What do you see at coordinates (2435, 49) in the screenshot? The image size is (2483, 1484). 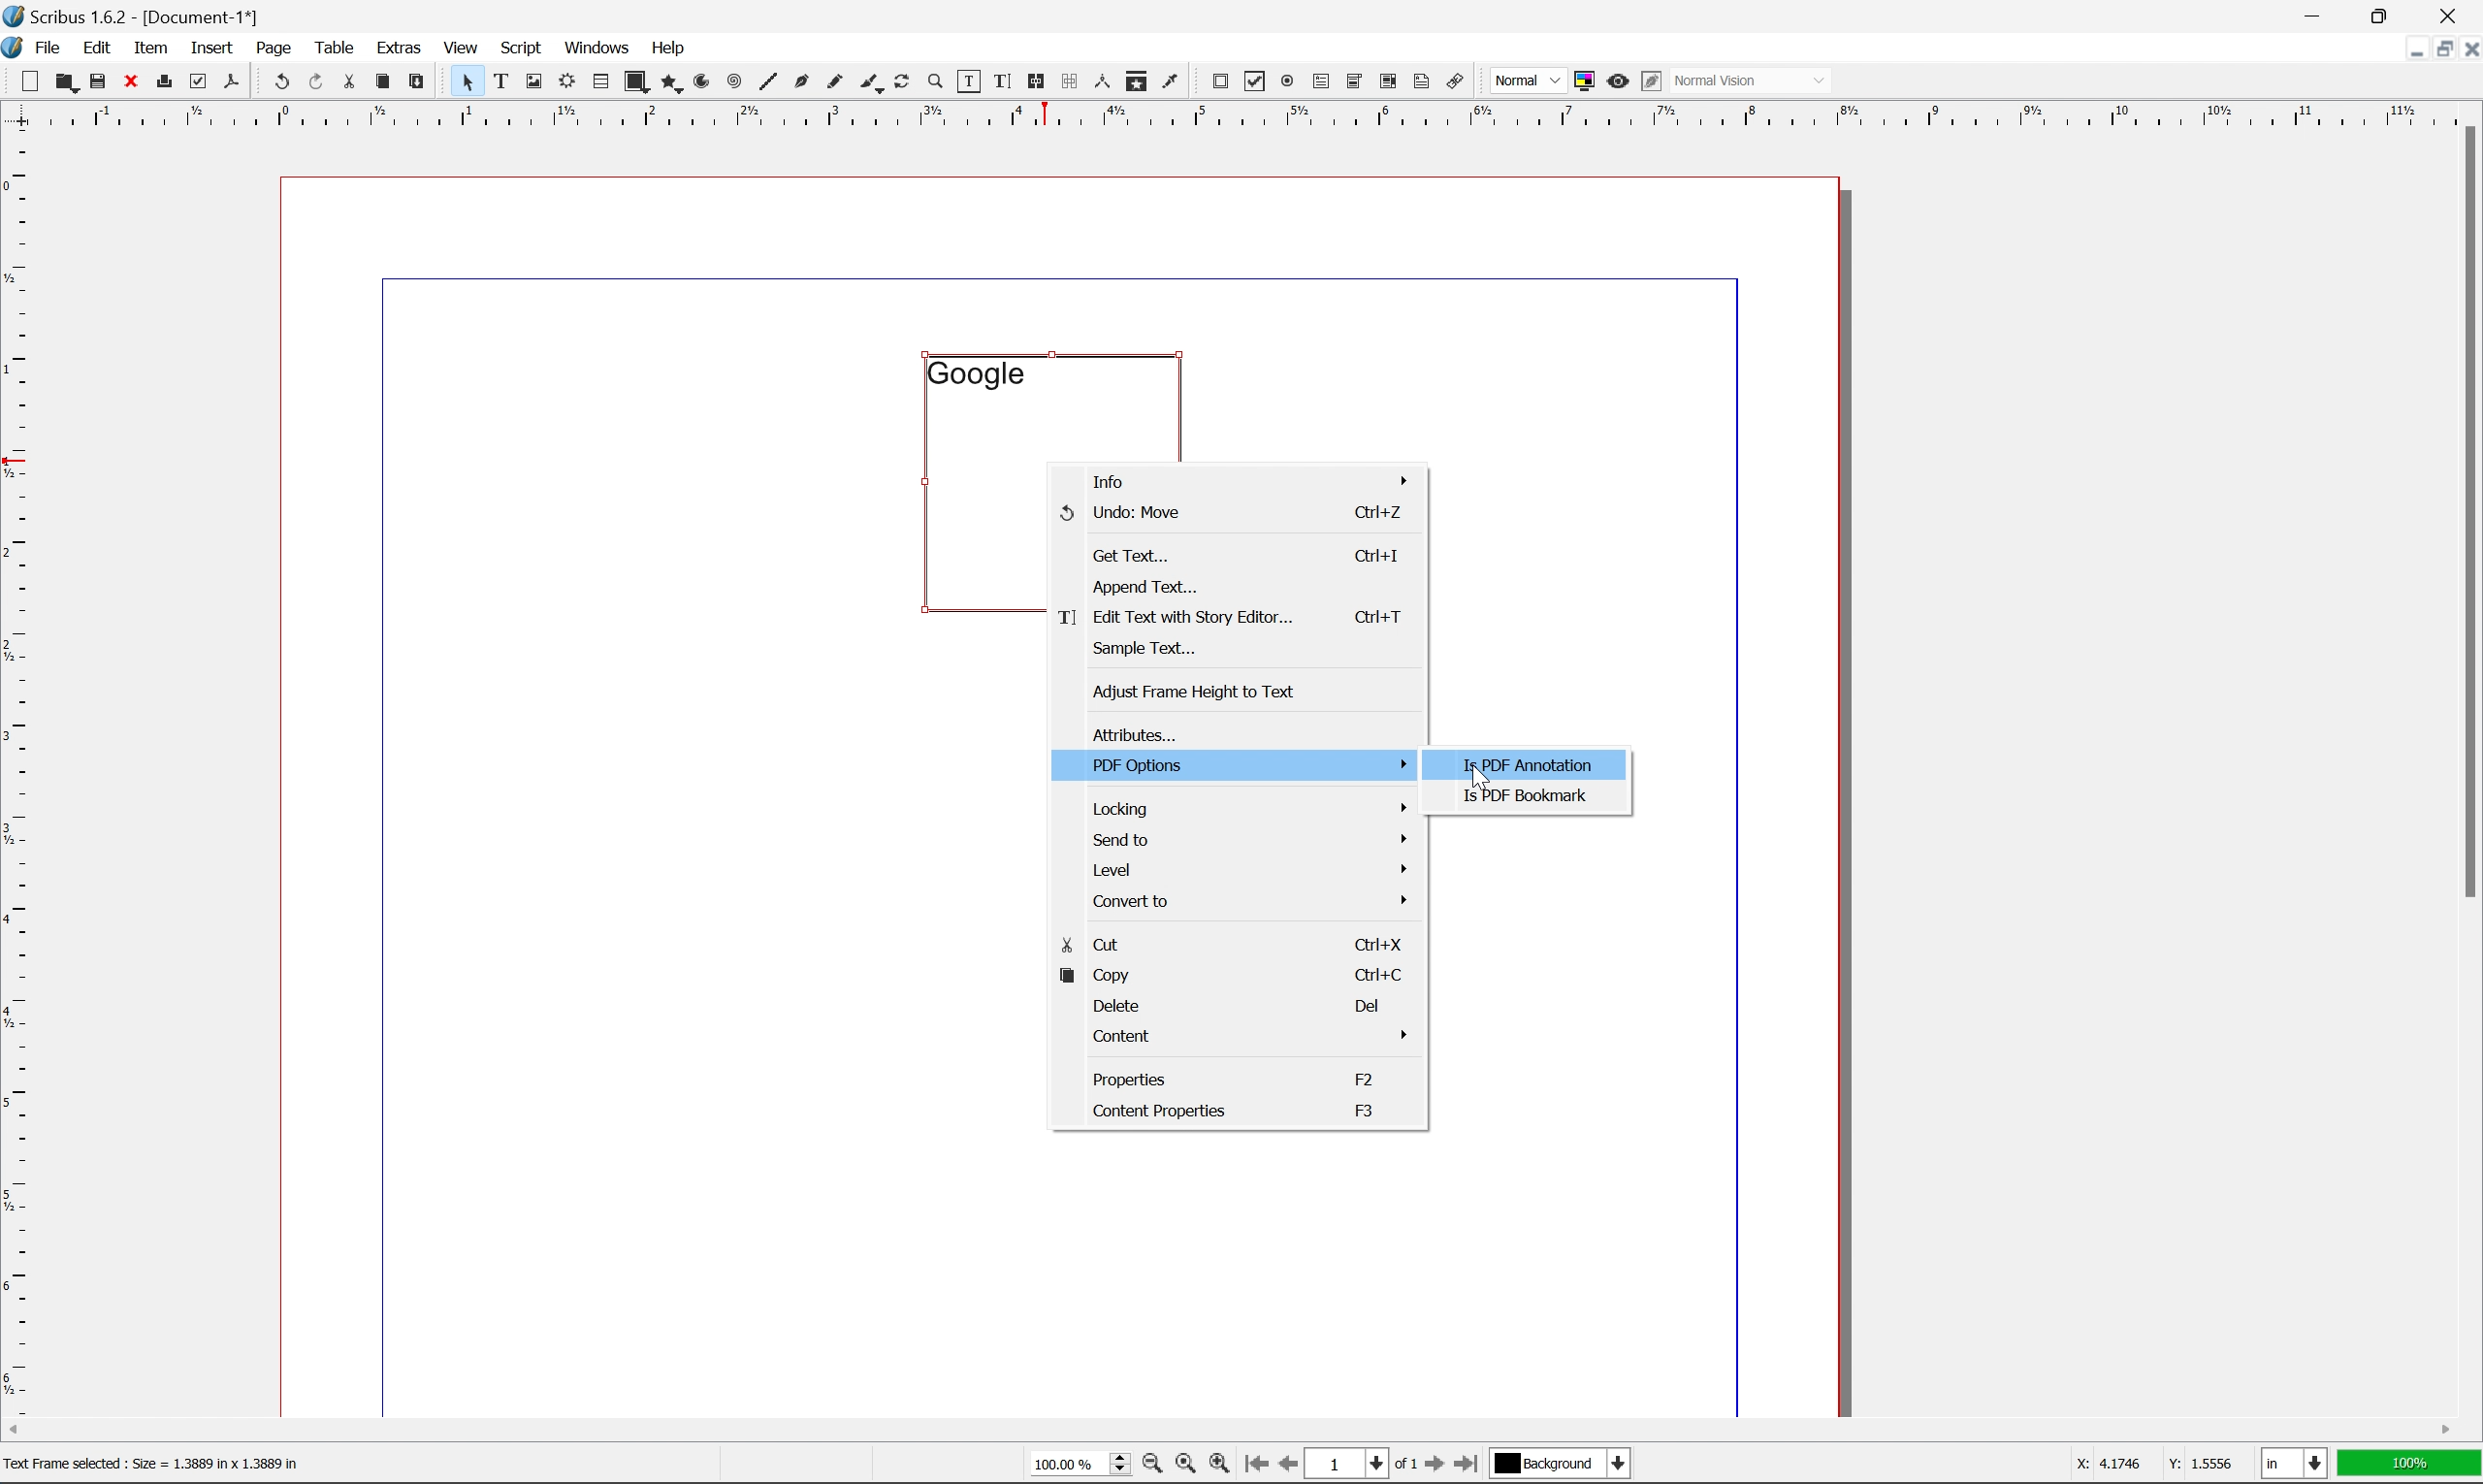 I see `restore down` at bounding box center [2435, 49].